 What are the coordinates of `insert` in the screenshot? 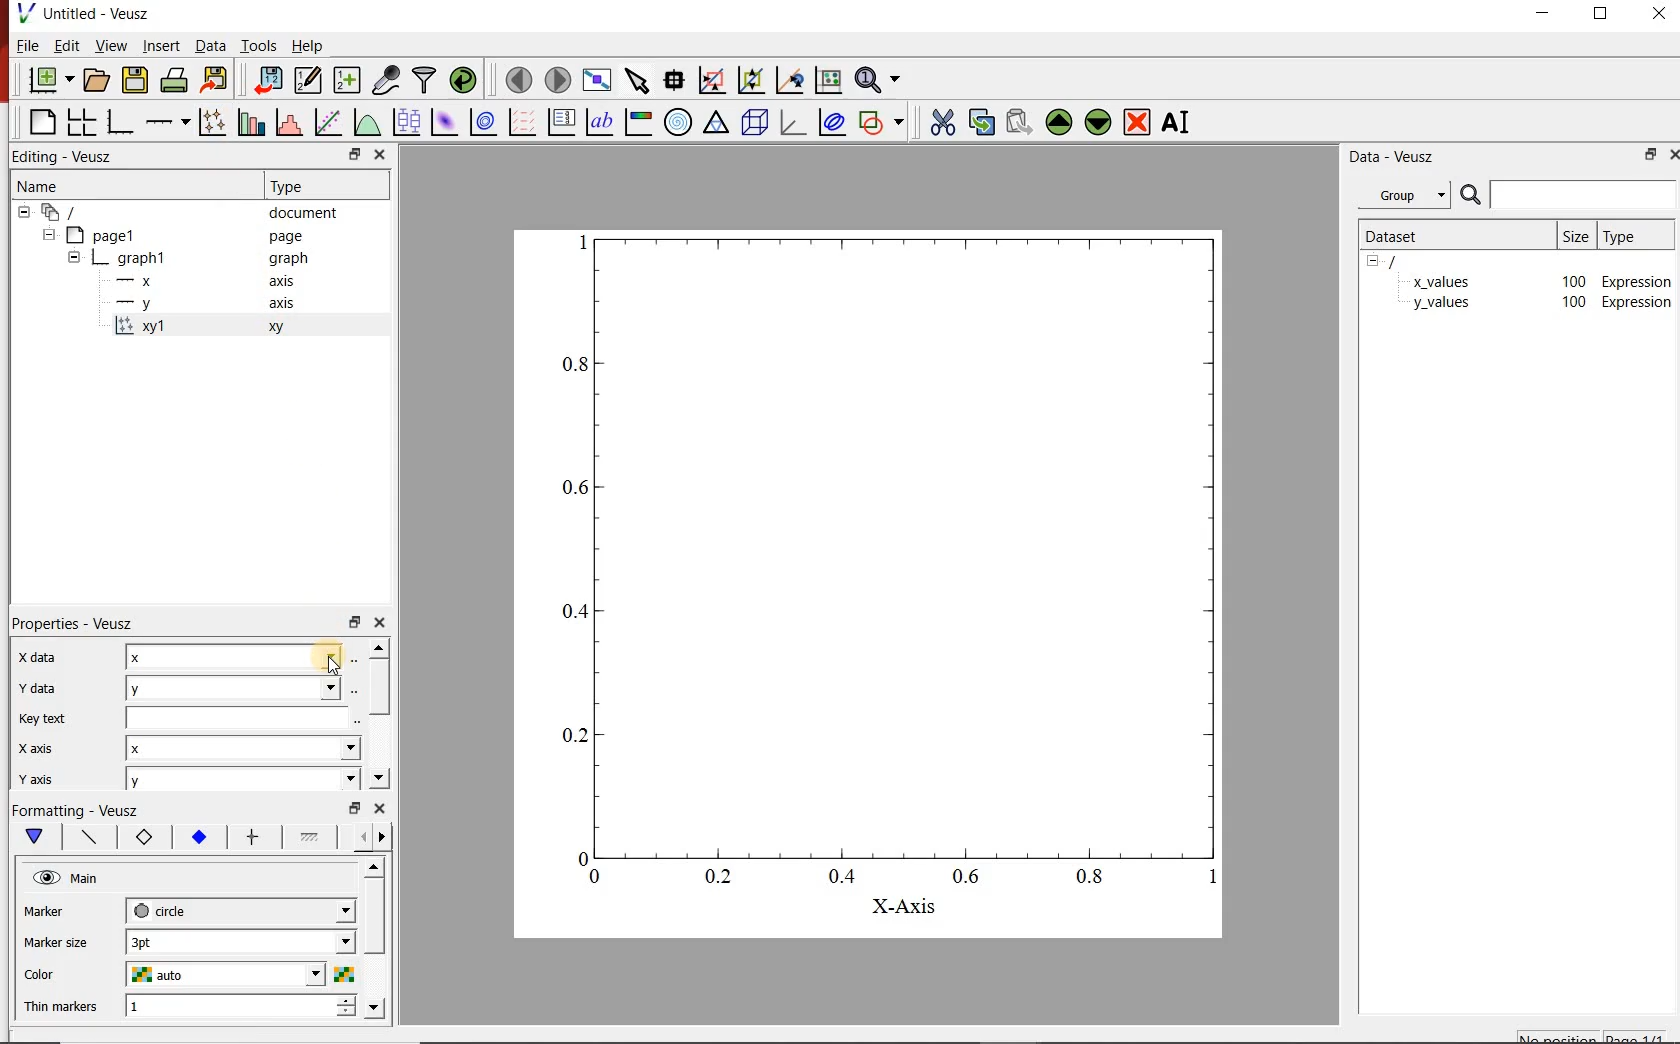 It's located at (161, 45).